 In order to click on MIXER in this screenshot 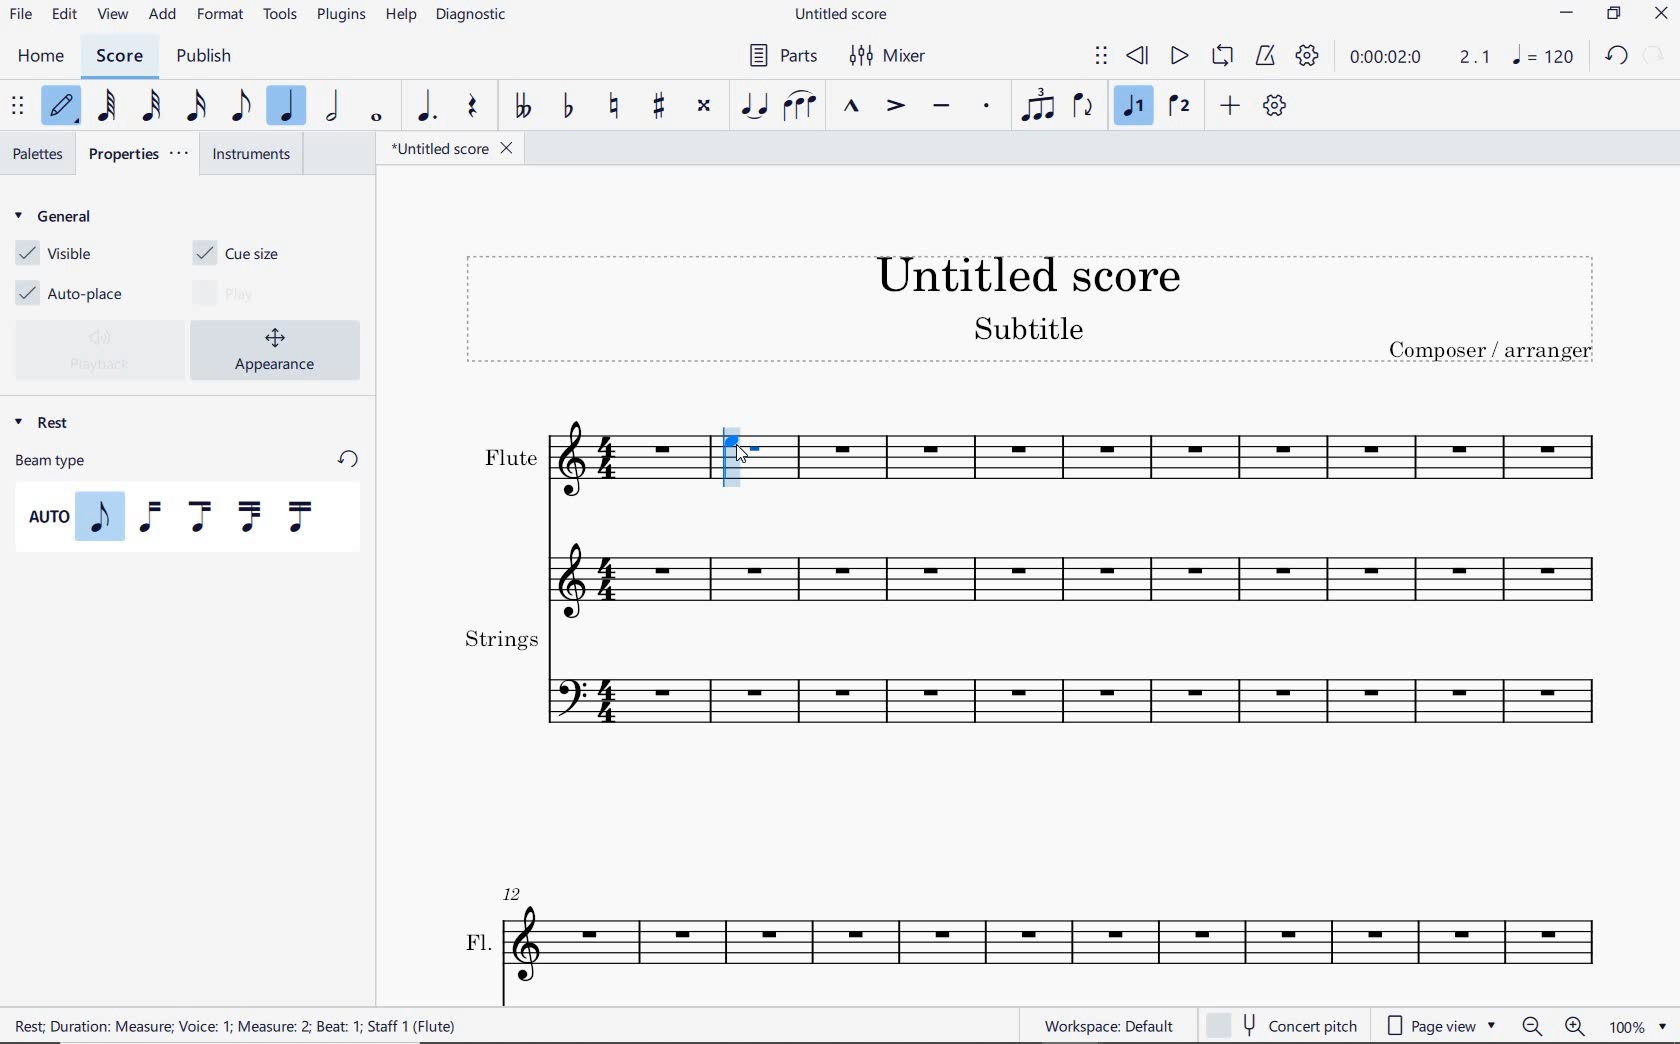, I will do `click(890, 57)`.